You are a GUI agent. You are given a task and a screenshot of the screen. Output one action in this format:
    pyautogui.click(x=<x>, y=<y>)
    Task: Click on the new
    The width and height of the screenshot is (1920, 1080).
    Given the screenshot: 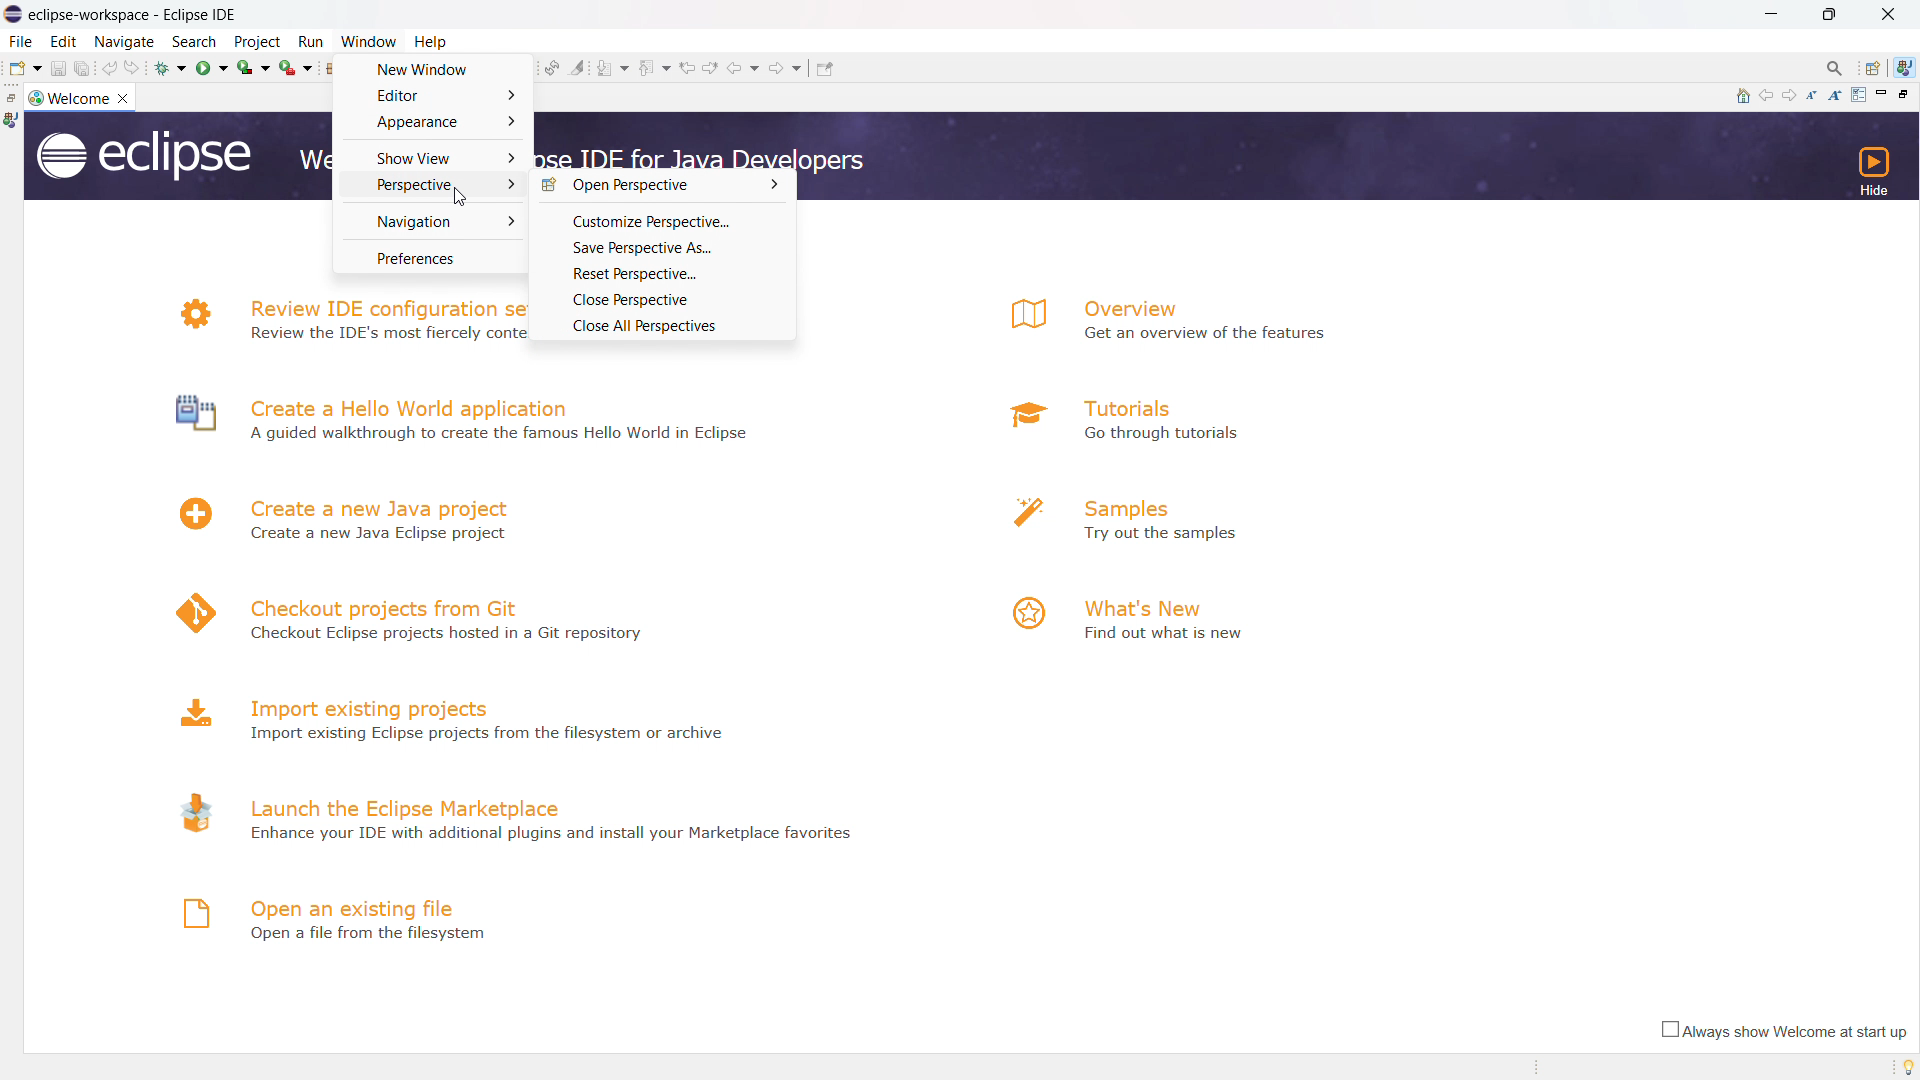 What is the action you would take?
    pyautogui.click(x=24, y=68)
    